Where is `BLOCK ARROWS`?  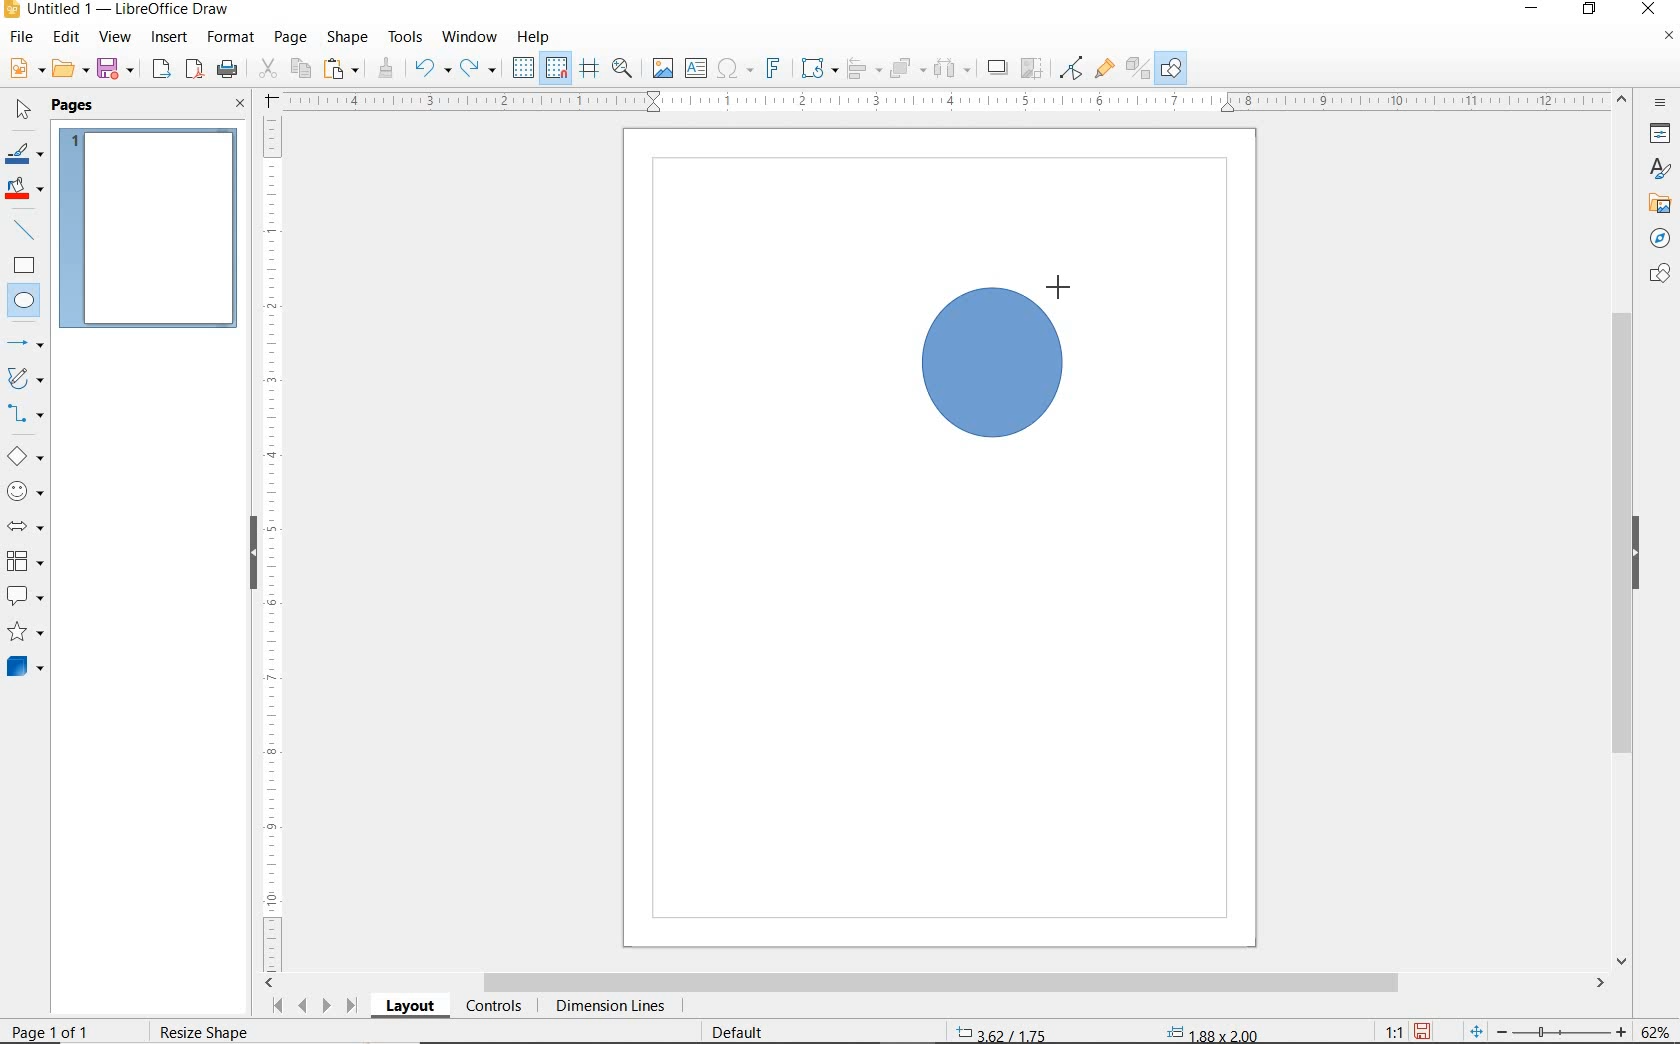 BLOCK ARROWS is located at coordinates (24, 523).